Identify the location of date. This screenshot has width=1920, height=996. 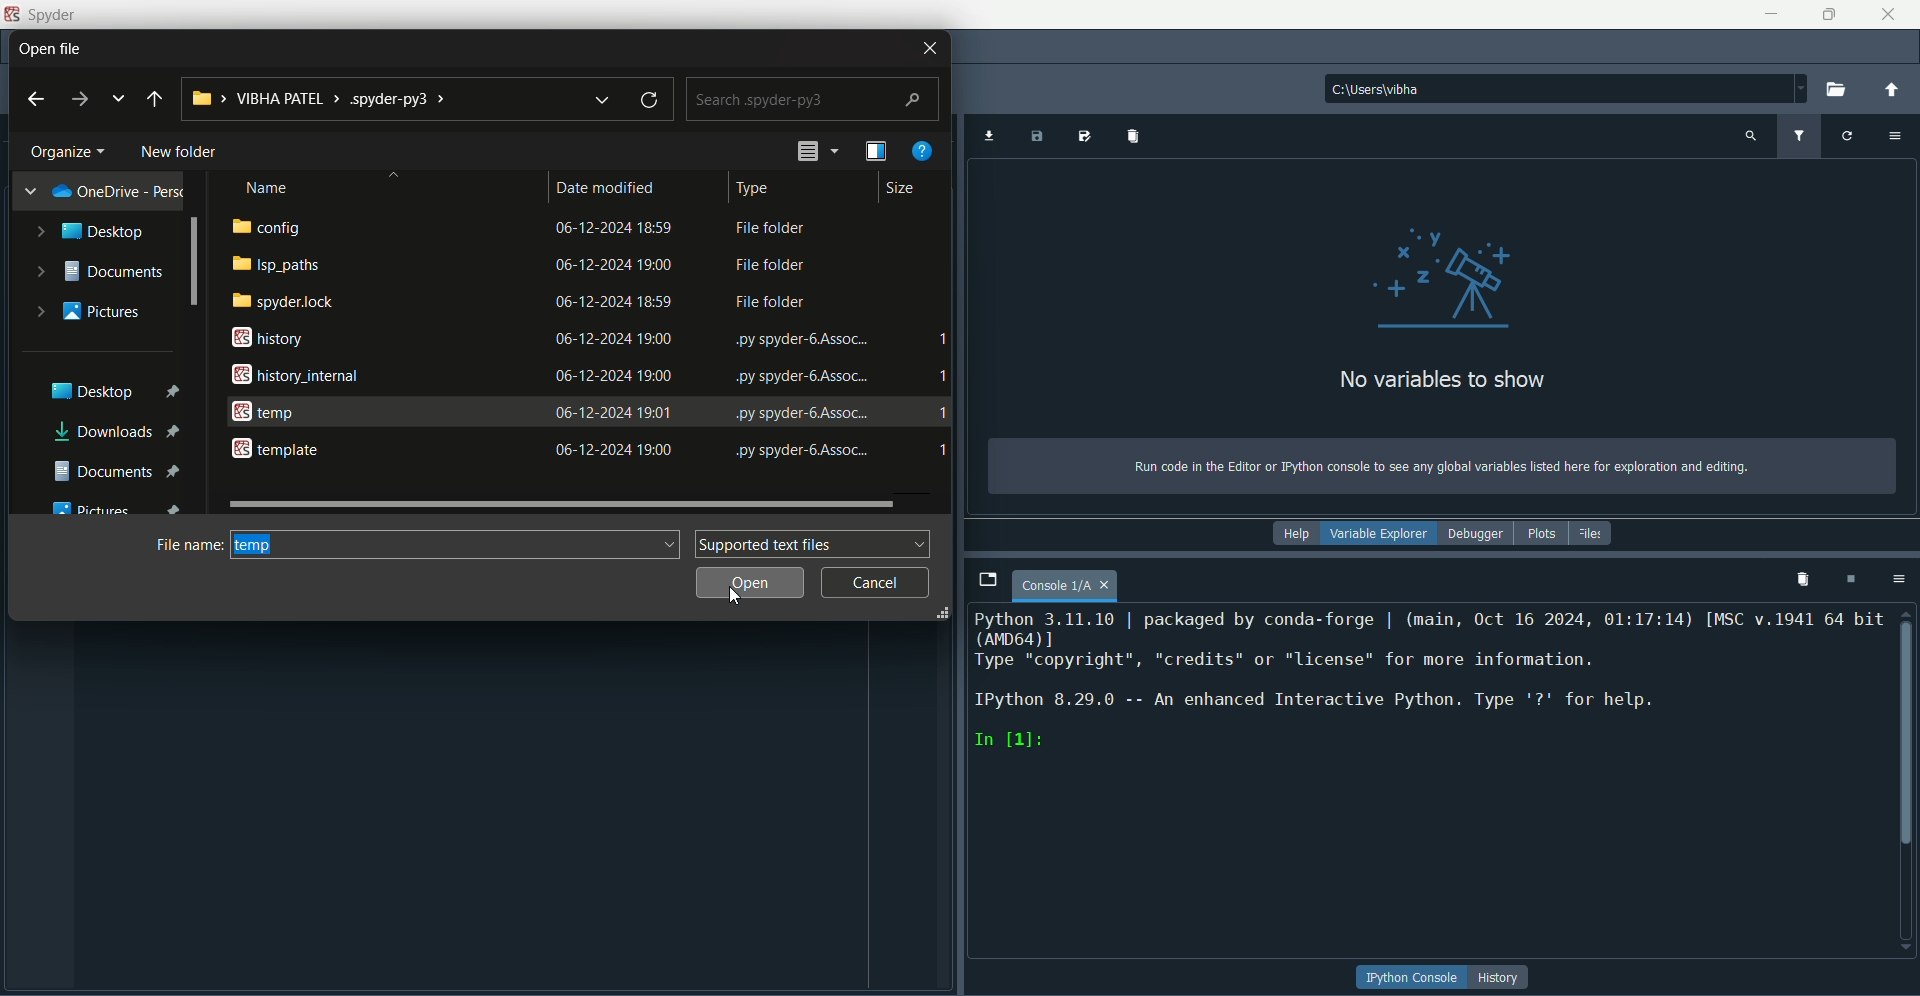
(615, 228).